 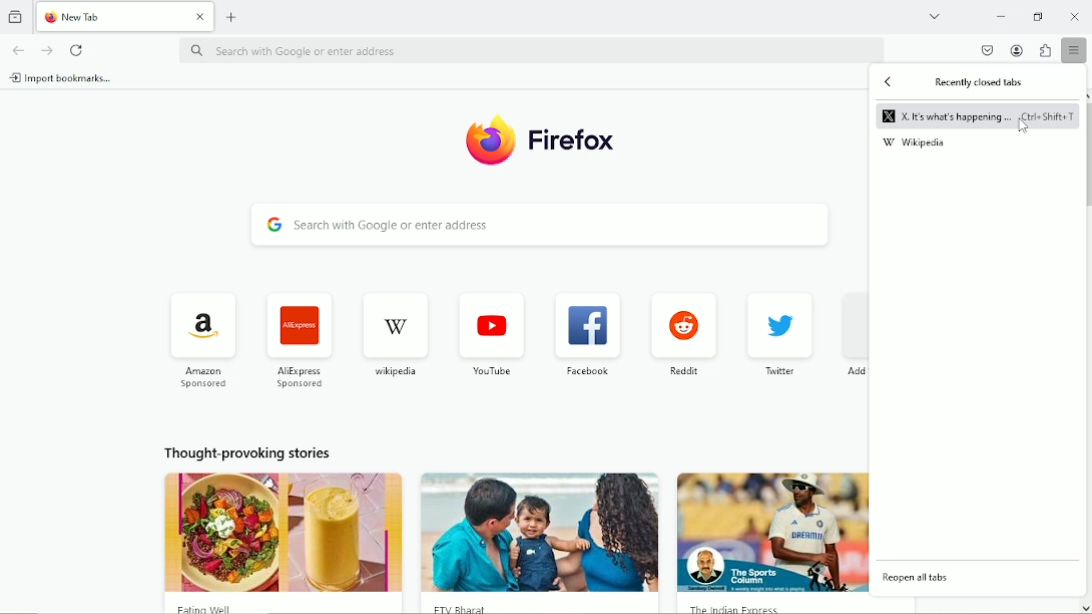 I want to click on twitter, so click(x=778, y=374).